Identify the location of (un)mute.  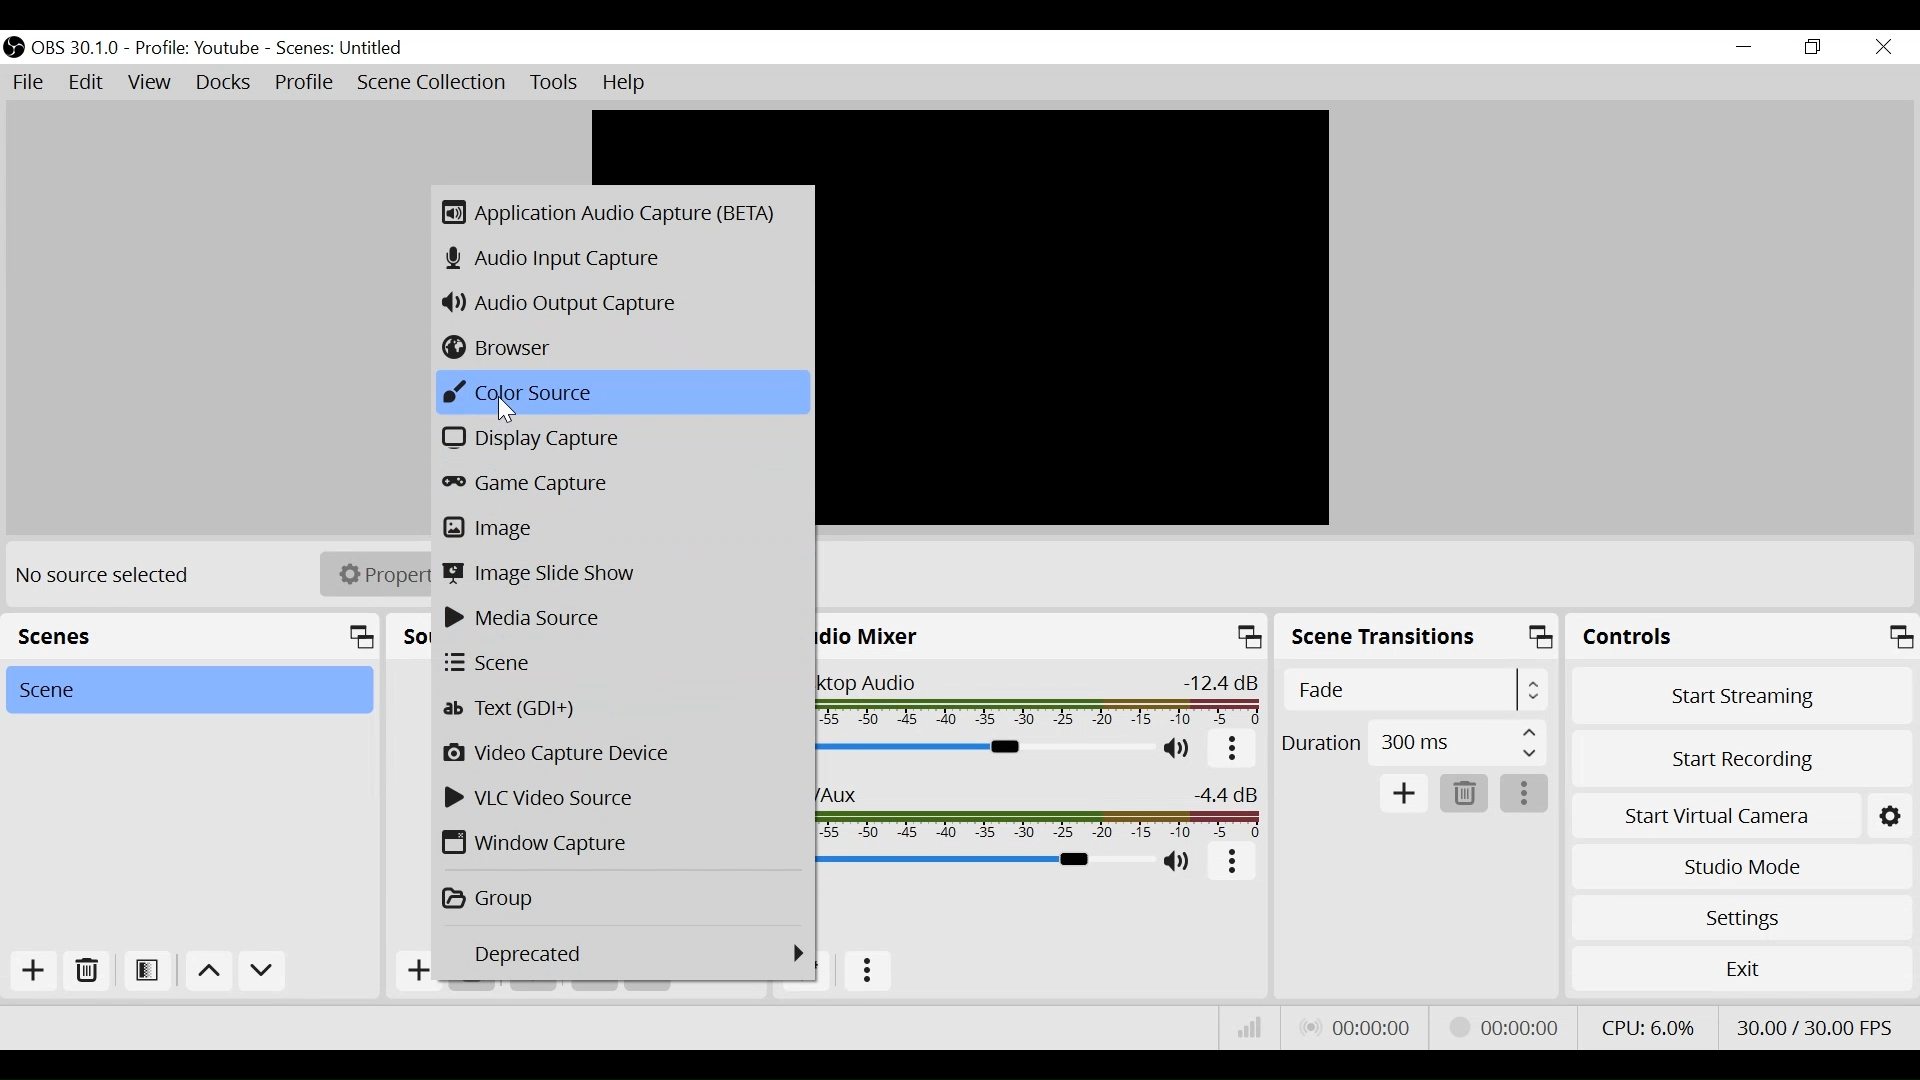
(1181, 750).